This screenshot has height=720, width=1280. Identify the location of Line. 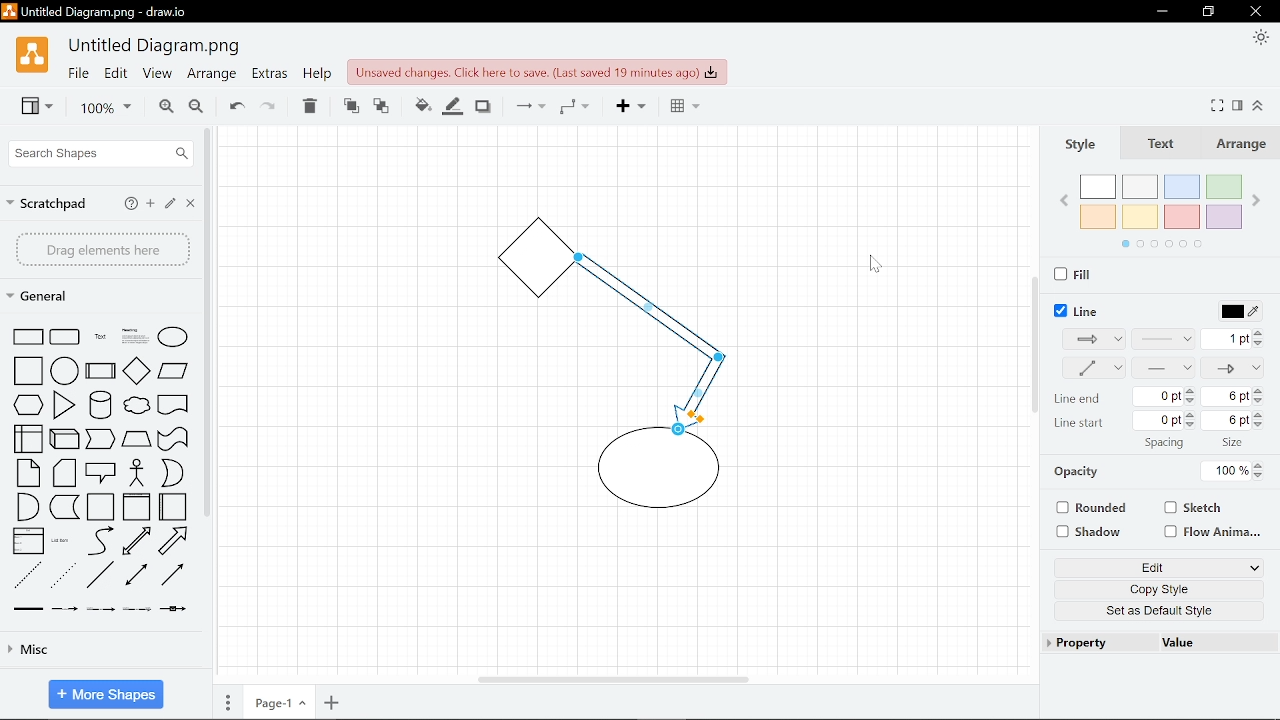
(1078, 308).